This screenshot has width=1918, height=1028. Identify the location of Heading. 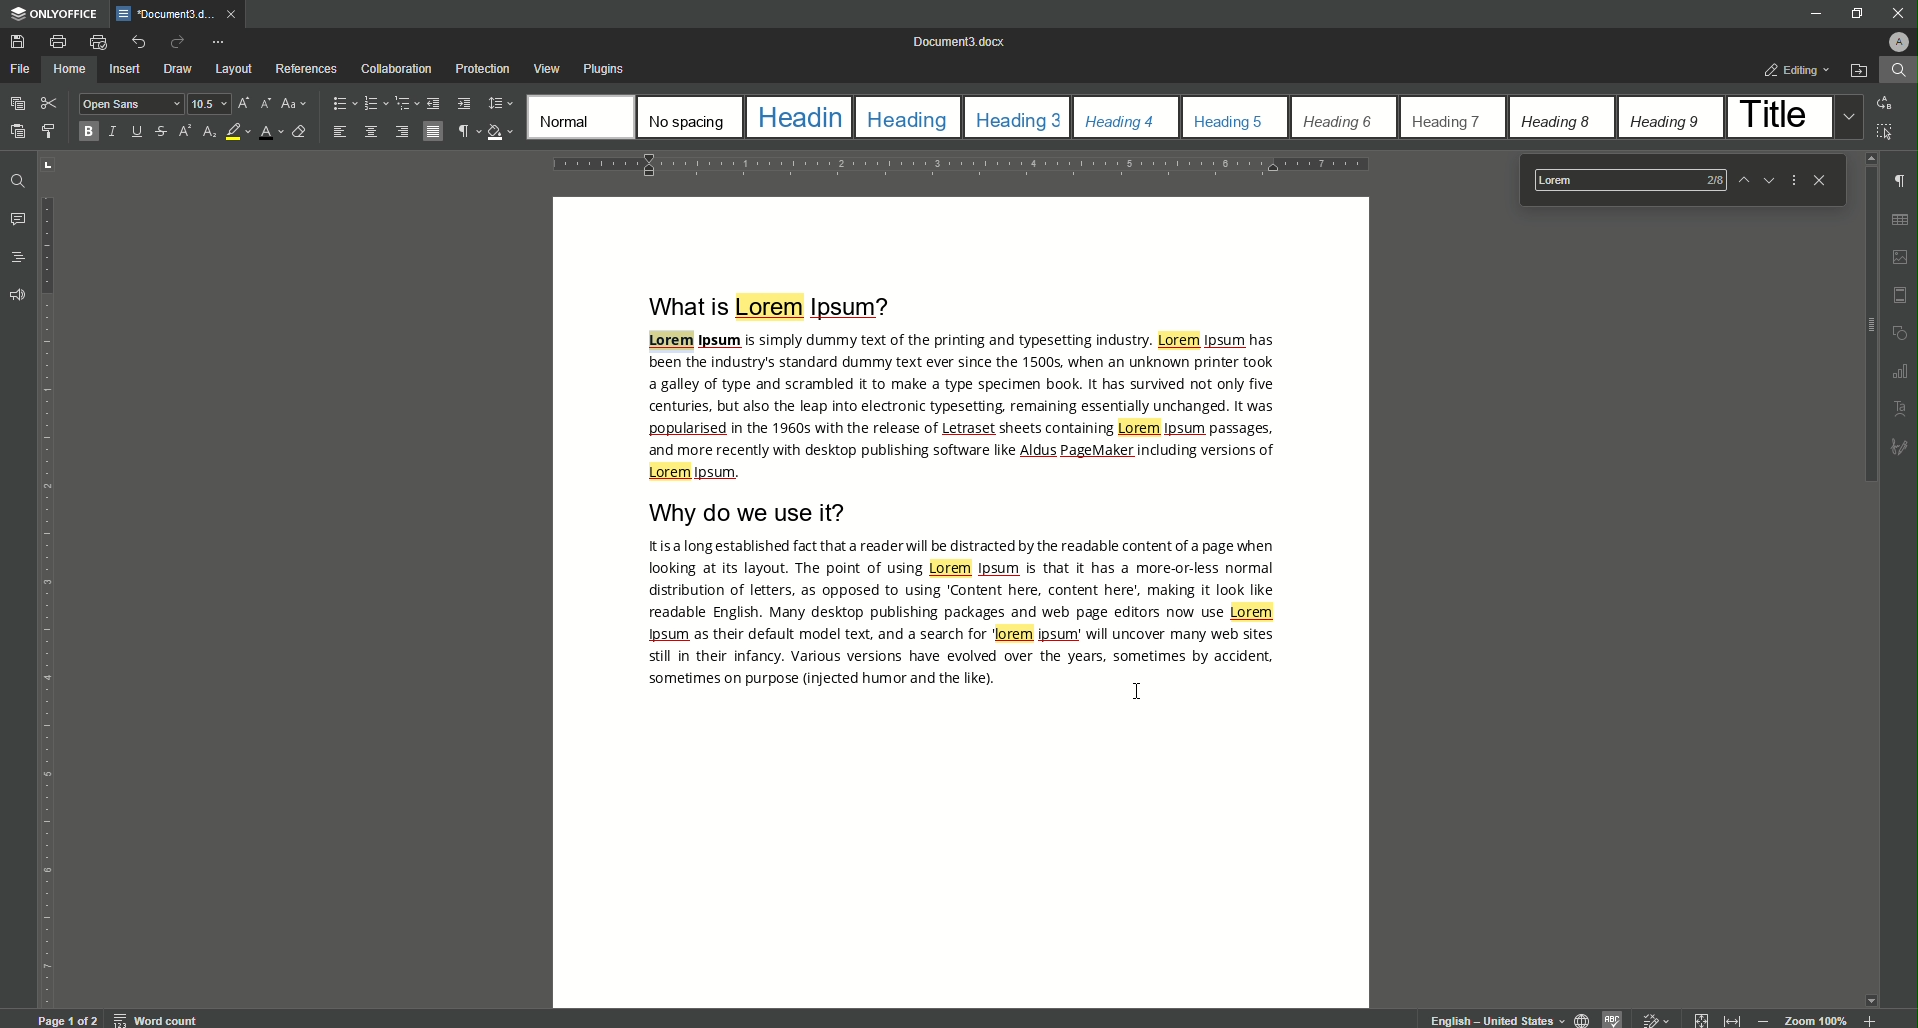
(906, 118).